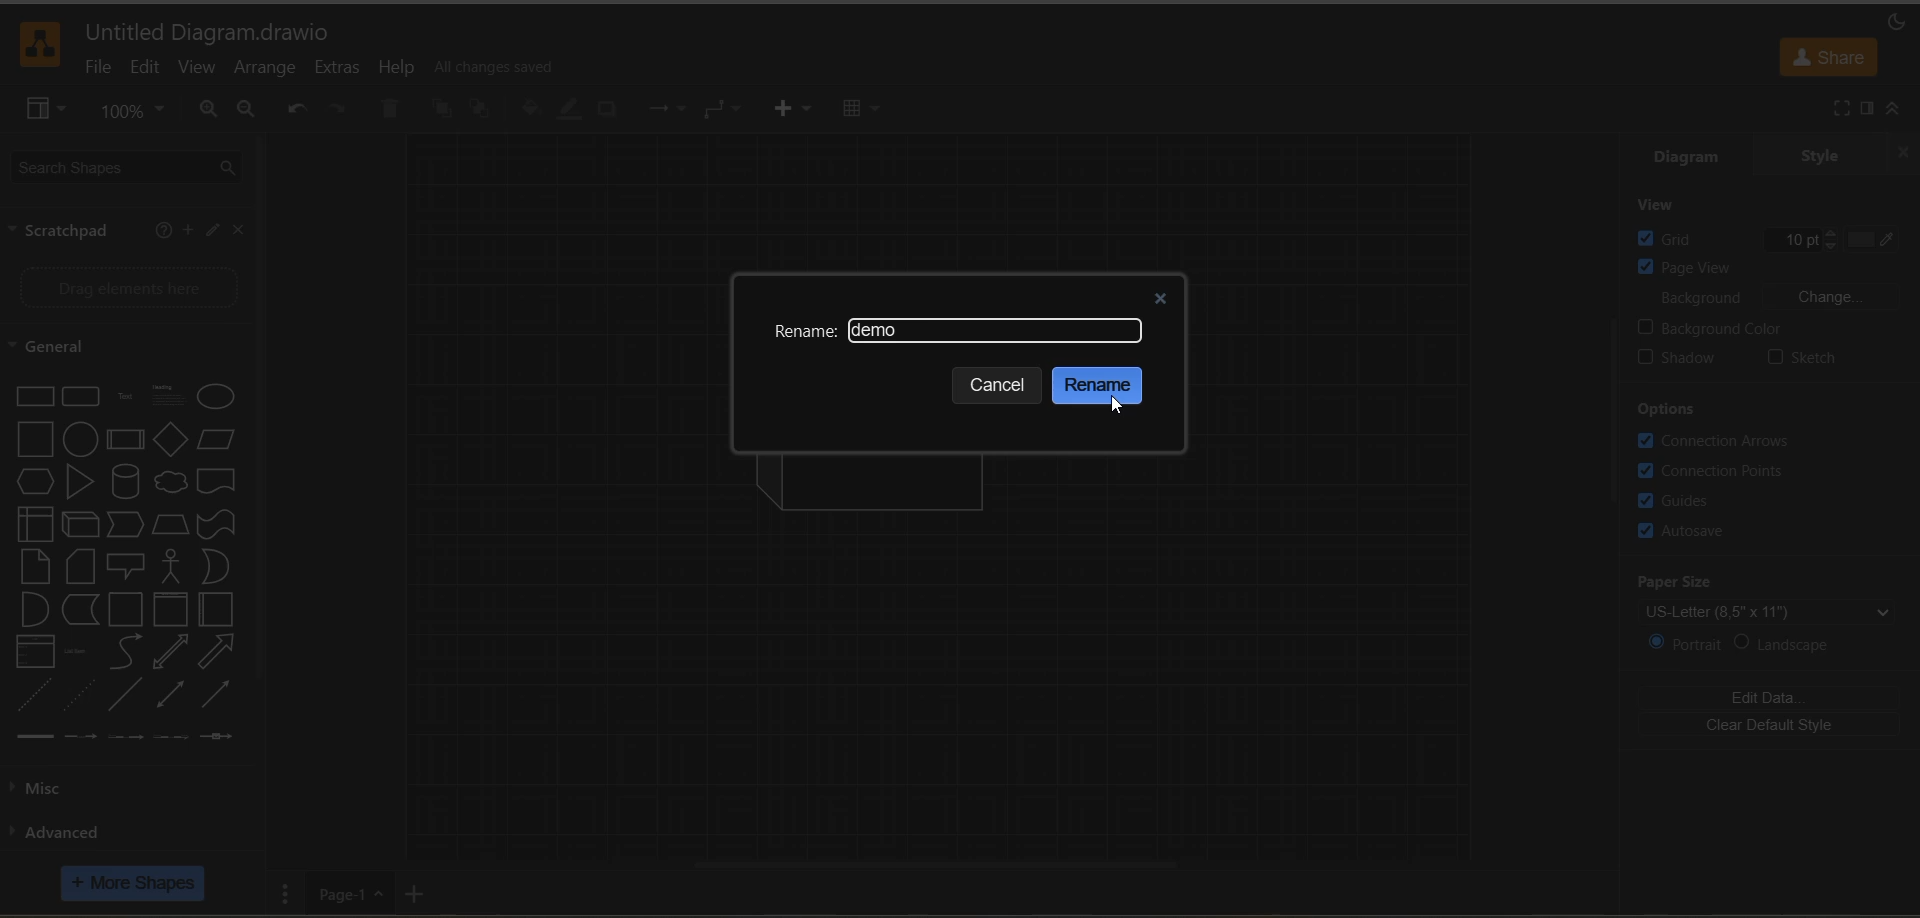  Describe the element at coordinates (1678, 238) in the screenshot. I see `grid` at that location.